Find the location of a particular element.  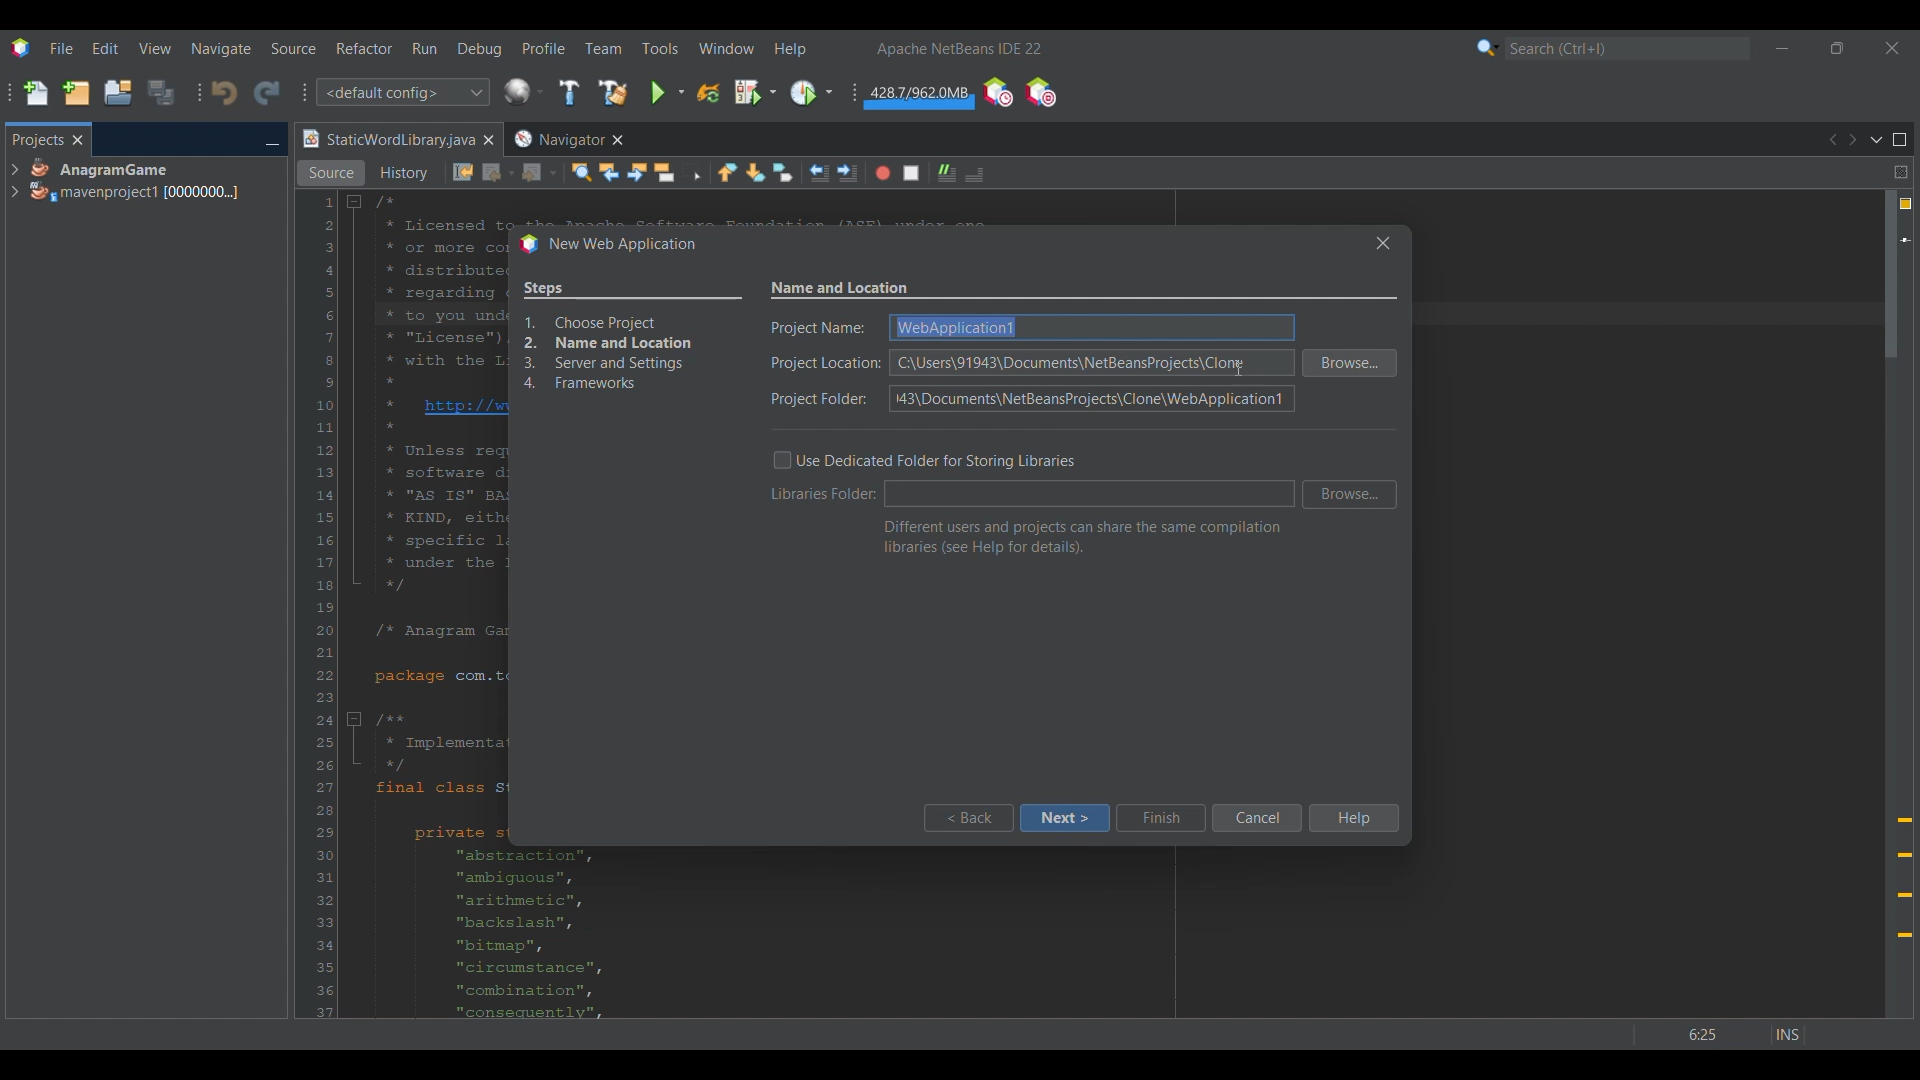

Debug main project options is located at coordinates (755, 91).